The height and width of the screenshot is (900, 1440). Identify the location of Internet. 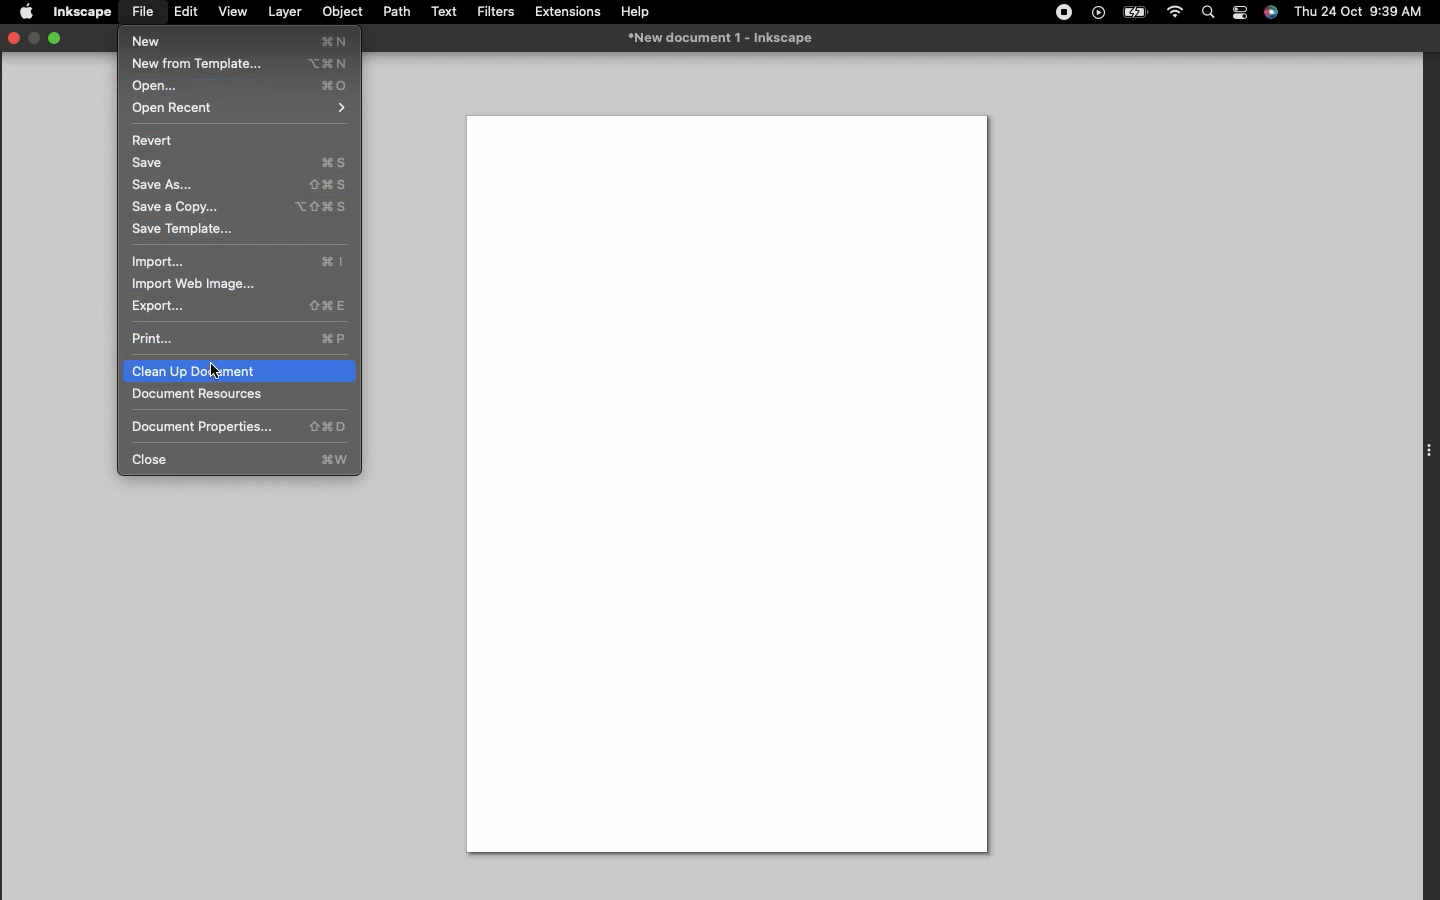
(1176, 12).